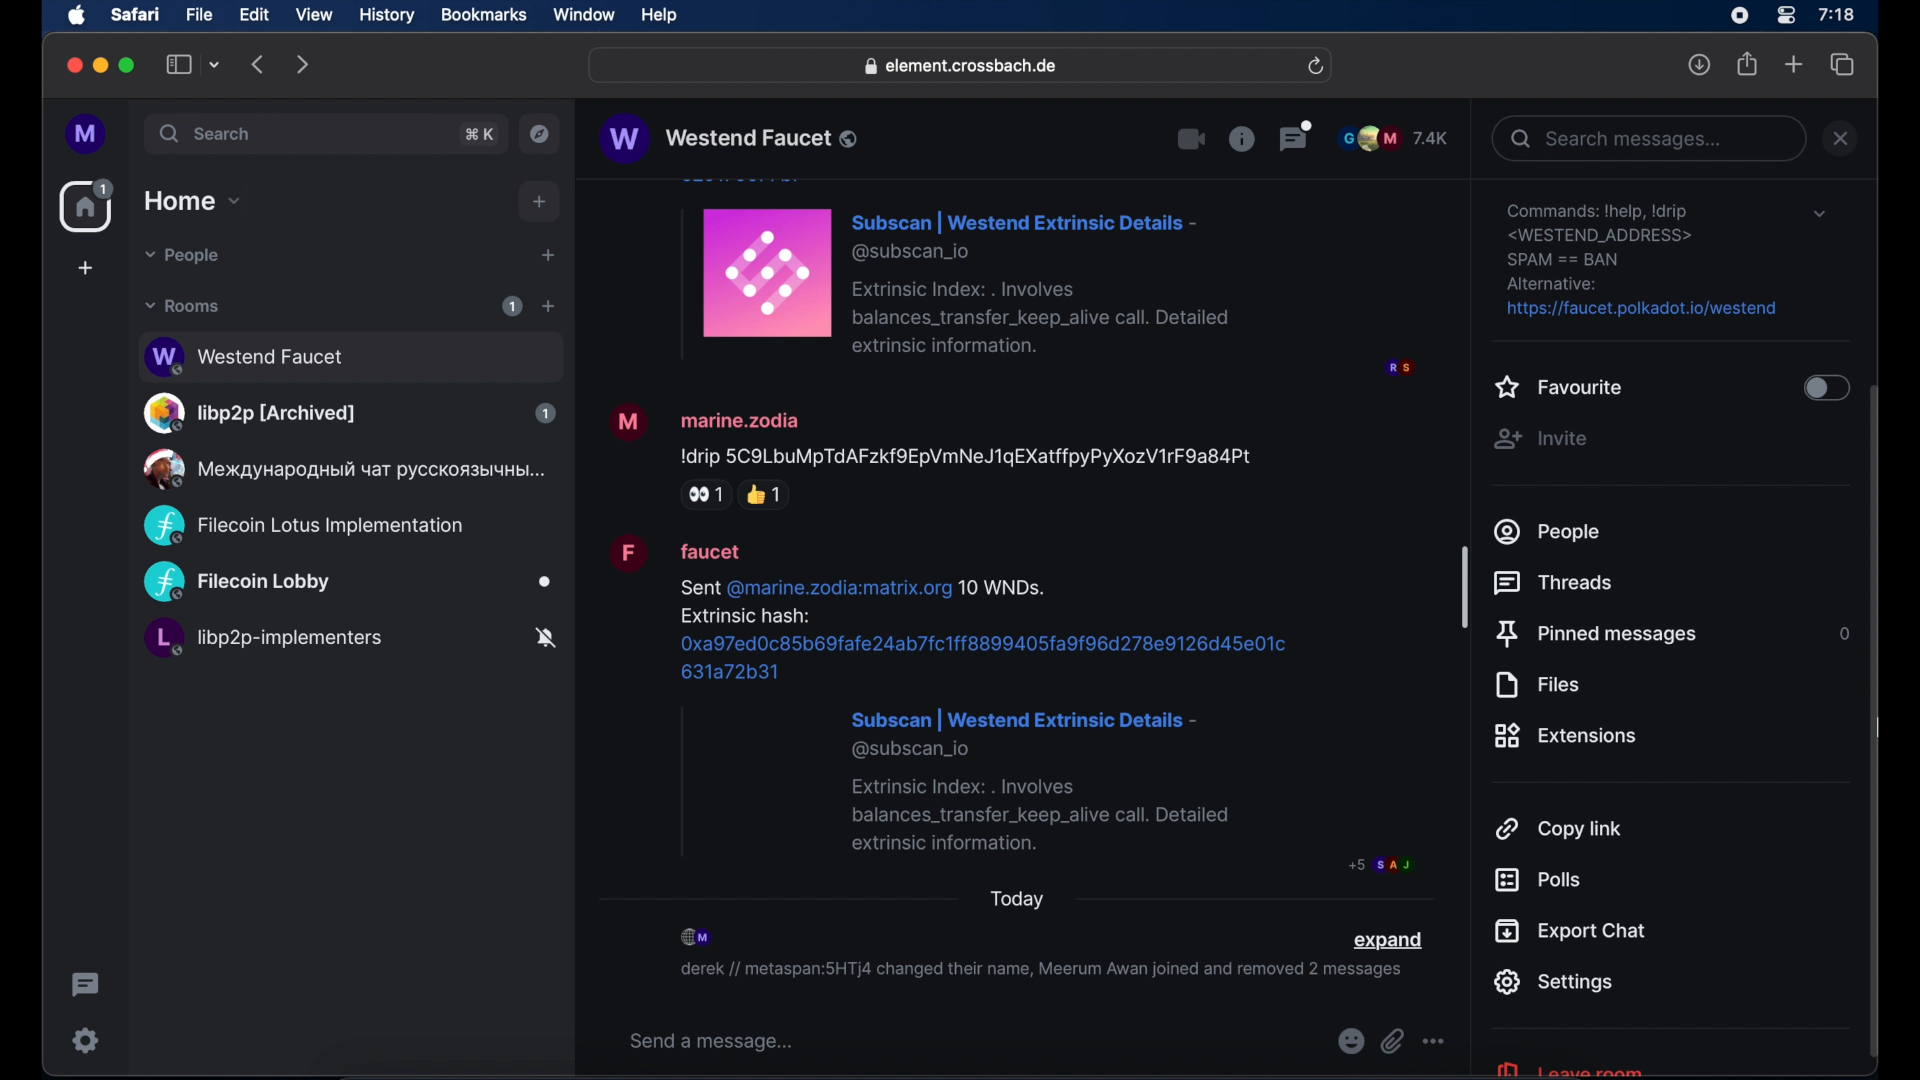  What do you see at coordinates (1843, 65) in the screenshot?
I see `show tab overview` at bounding box center [1843, 65].